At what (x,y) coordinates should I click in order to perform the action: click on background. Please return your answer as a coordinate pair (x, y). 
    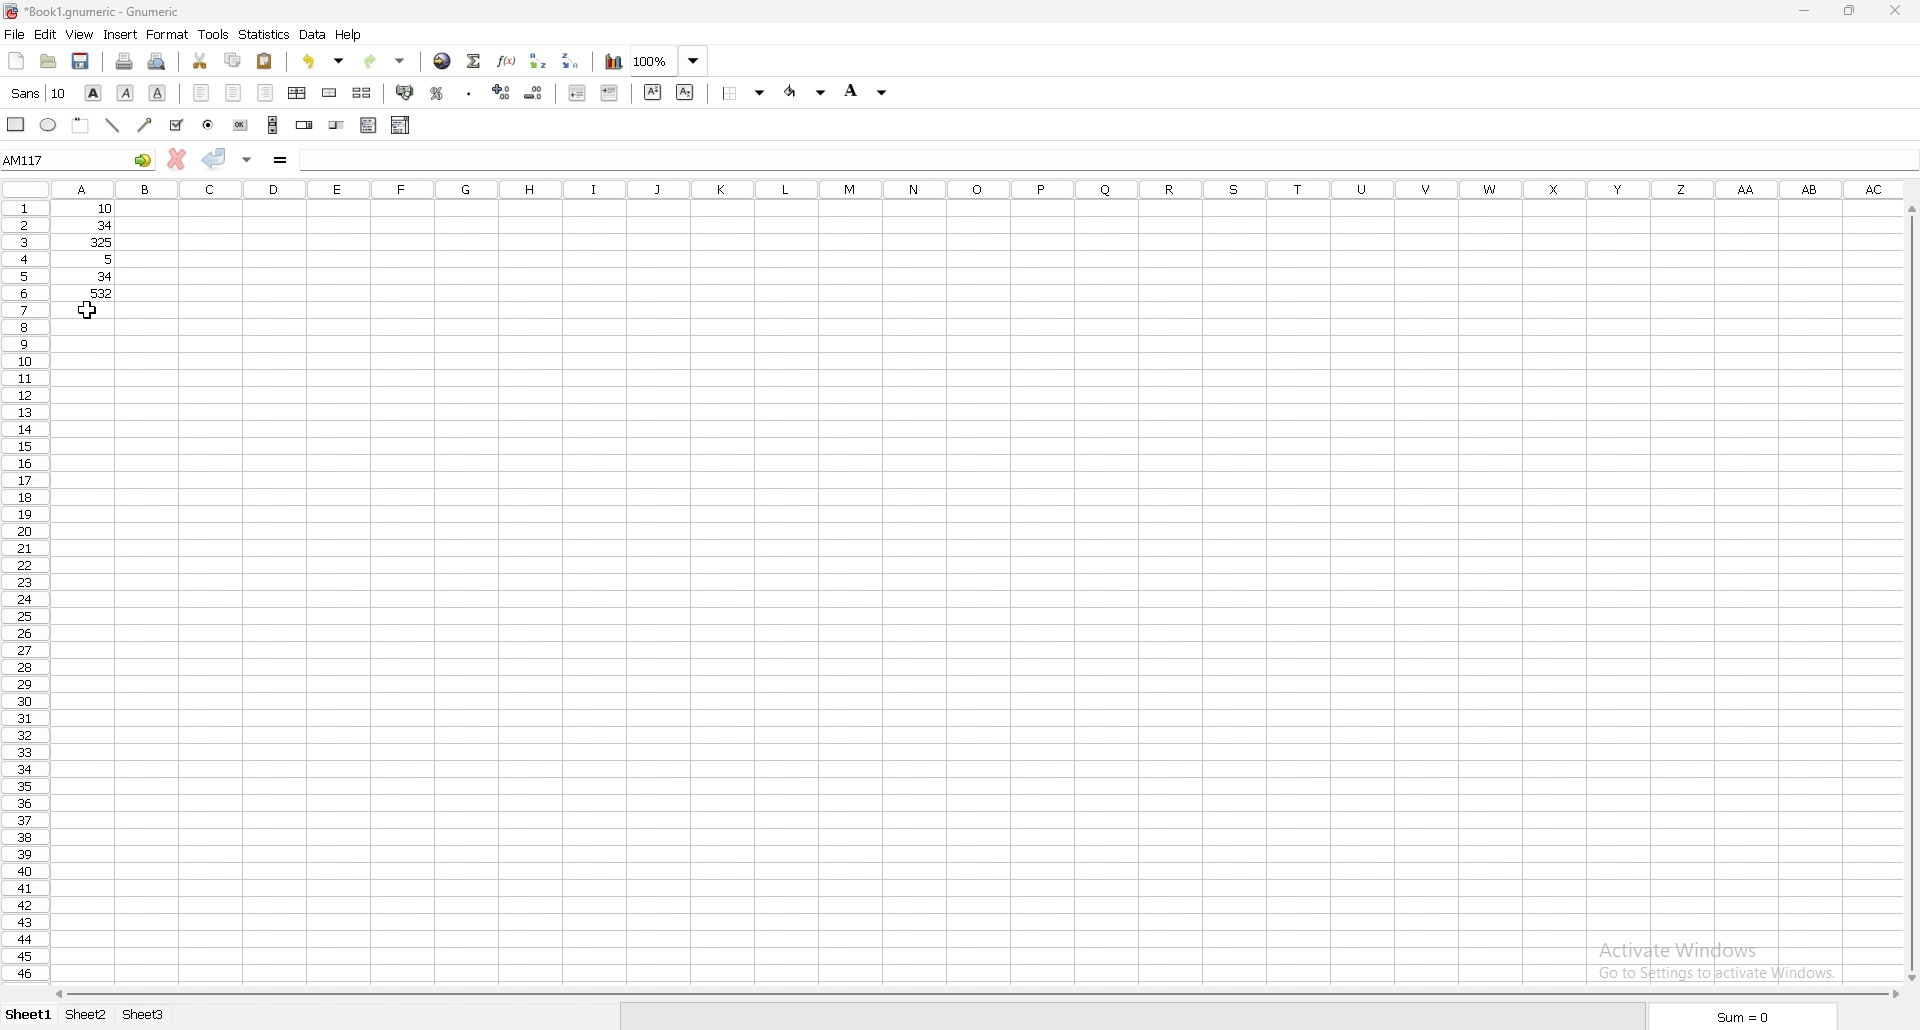
    Looking at the image, I should click on (868, 92).